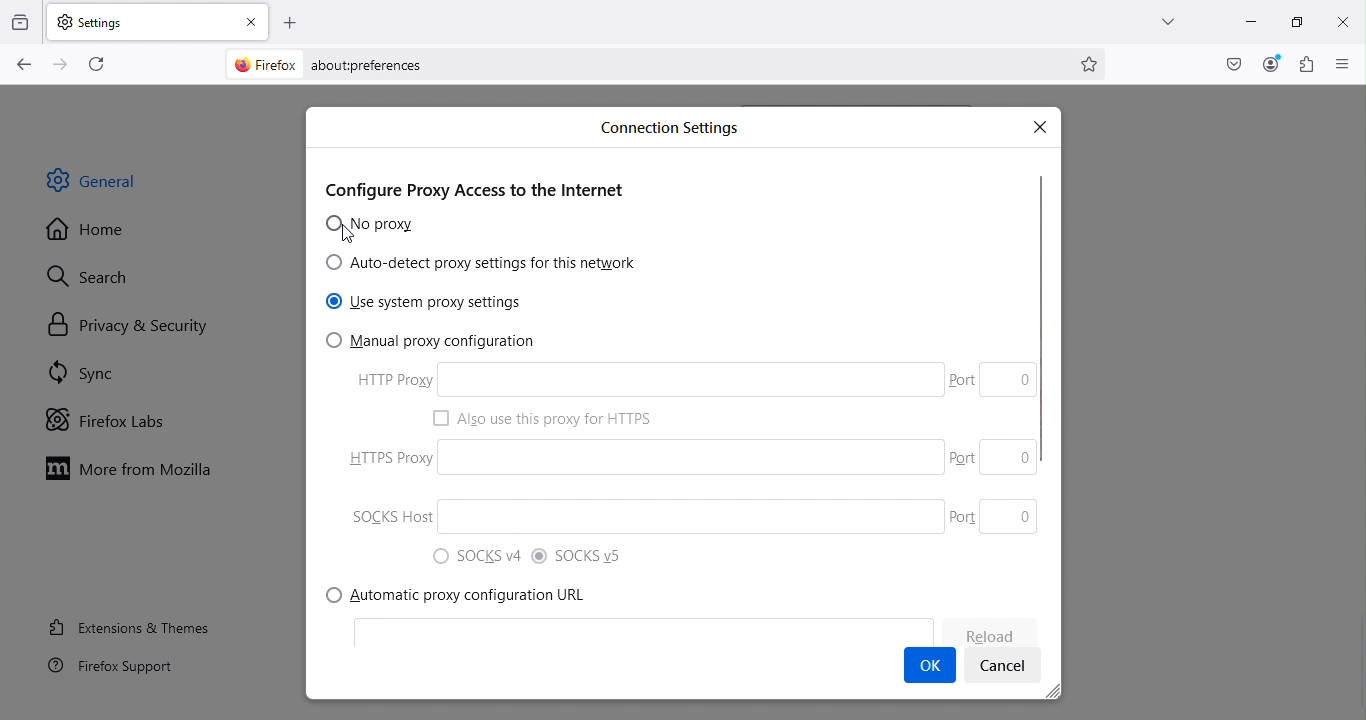  I want to click on Configure, so click(487, 184).